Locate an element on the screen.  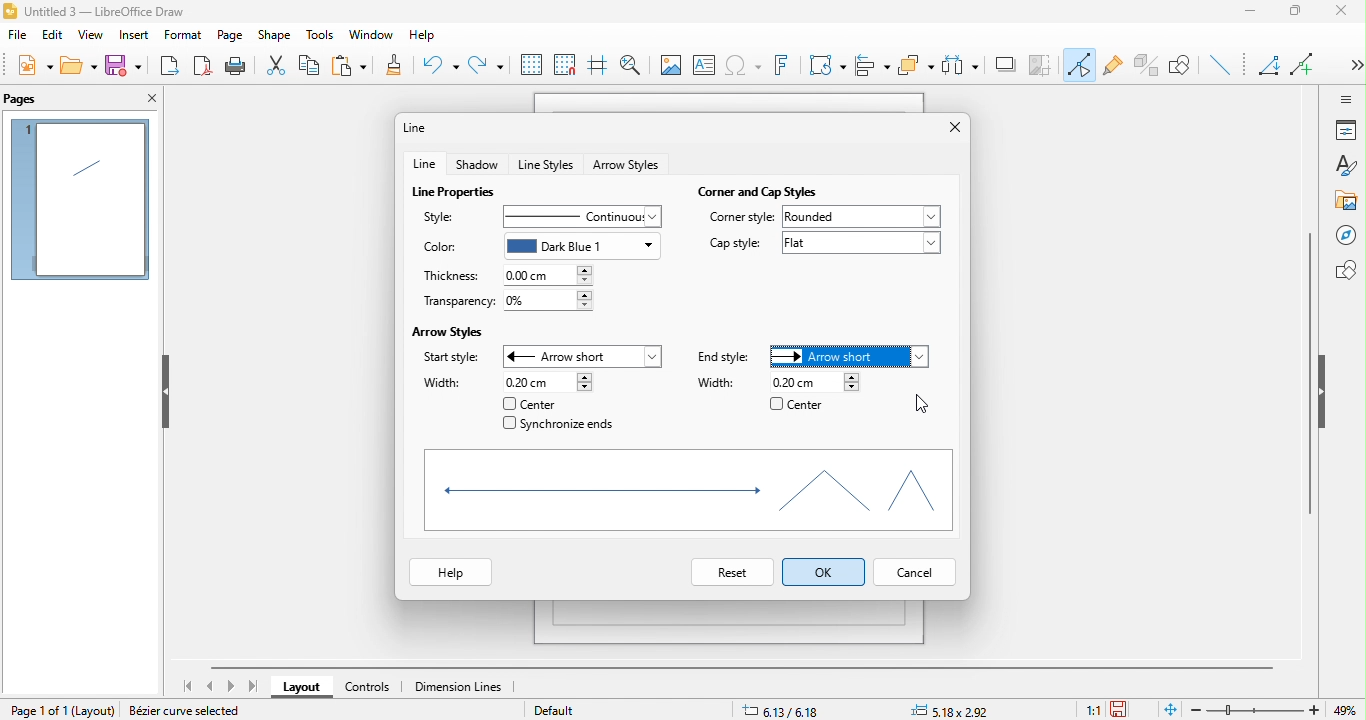
clone formatting is located at coordinates (401, 67).